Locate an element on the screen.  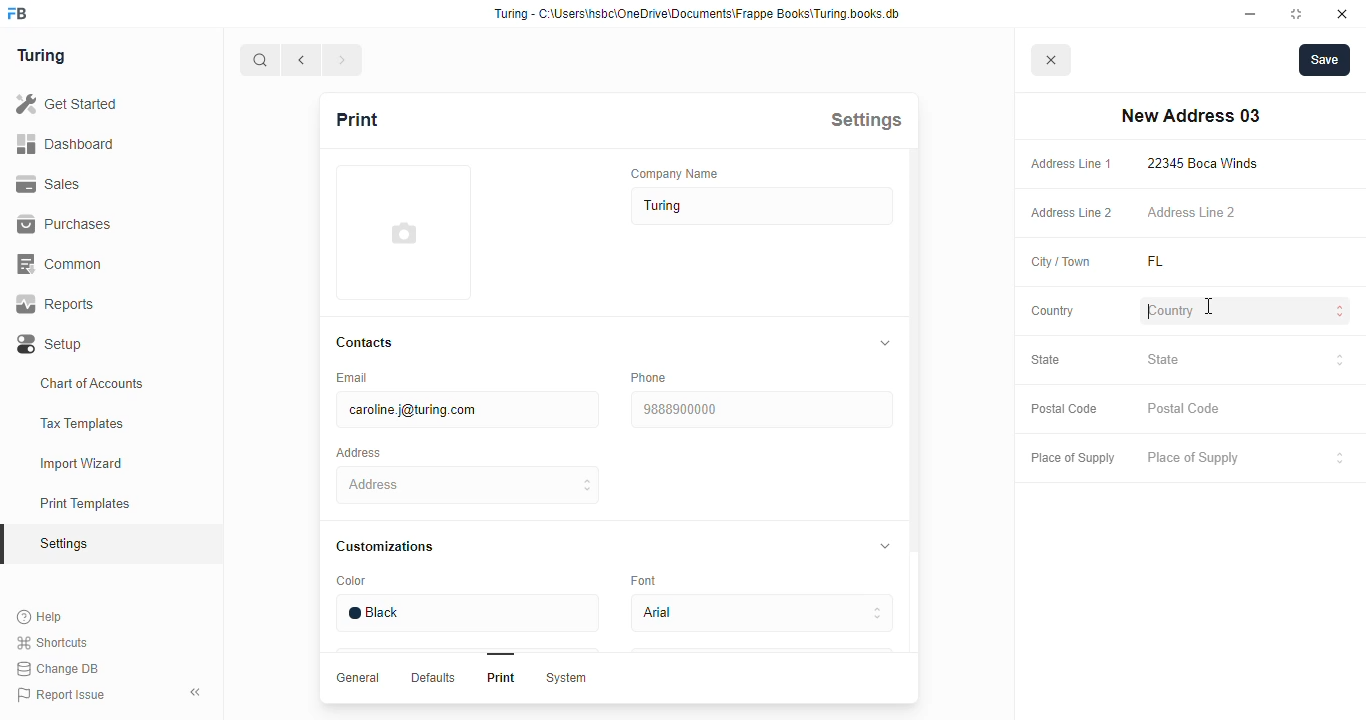
settings is located at coordinates (66, 545).